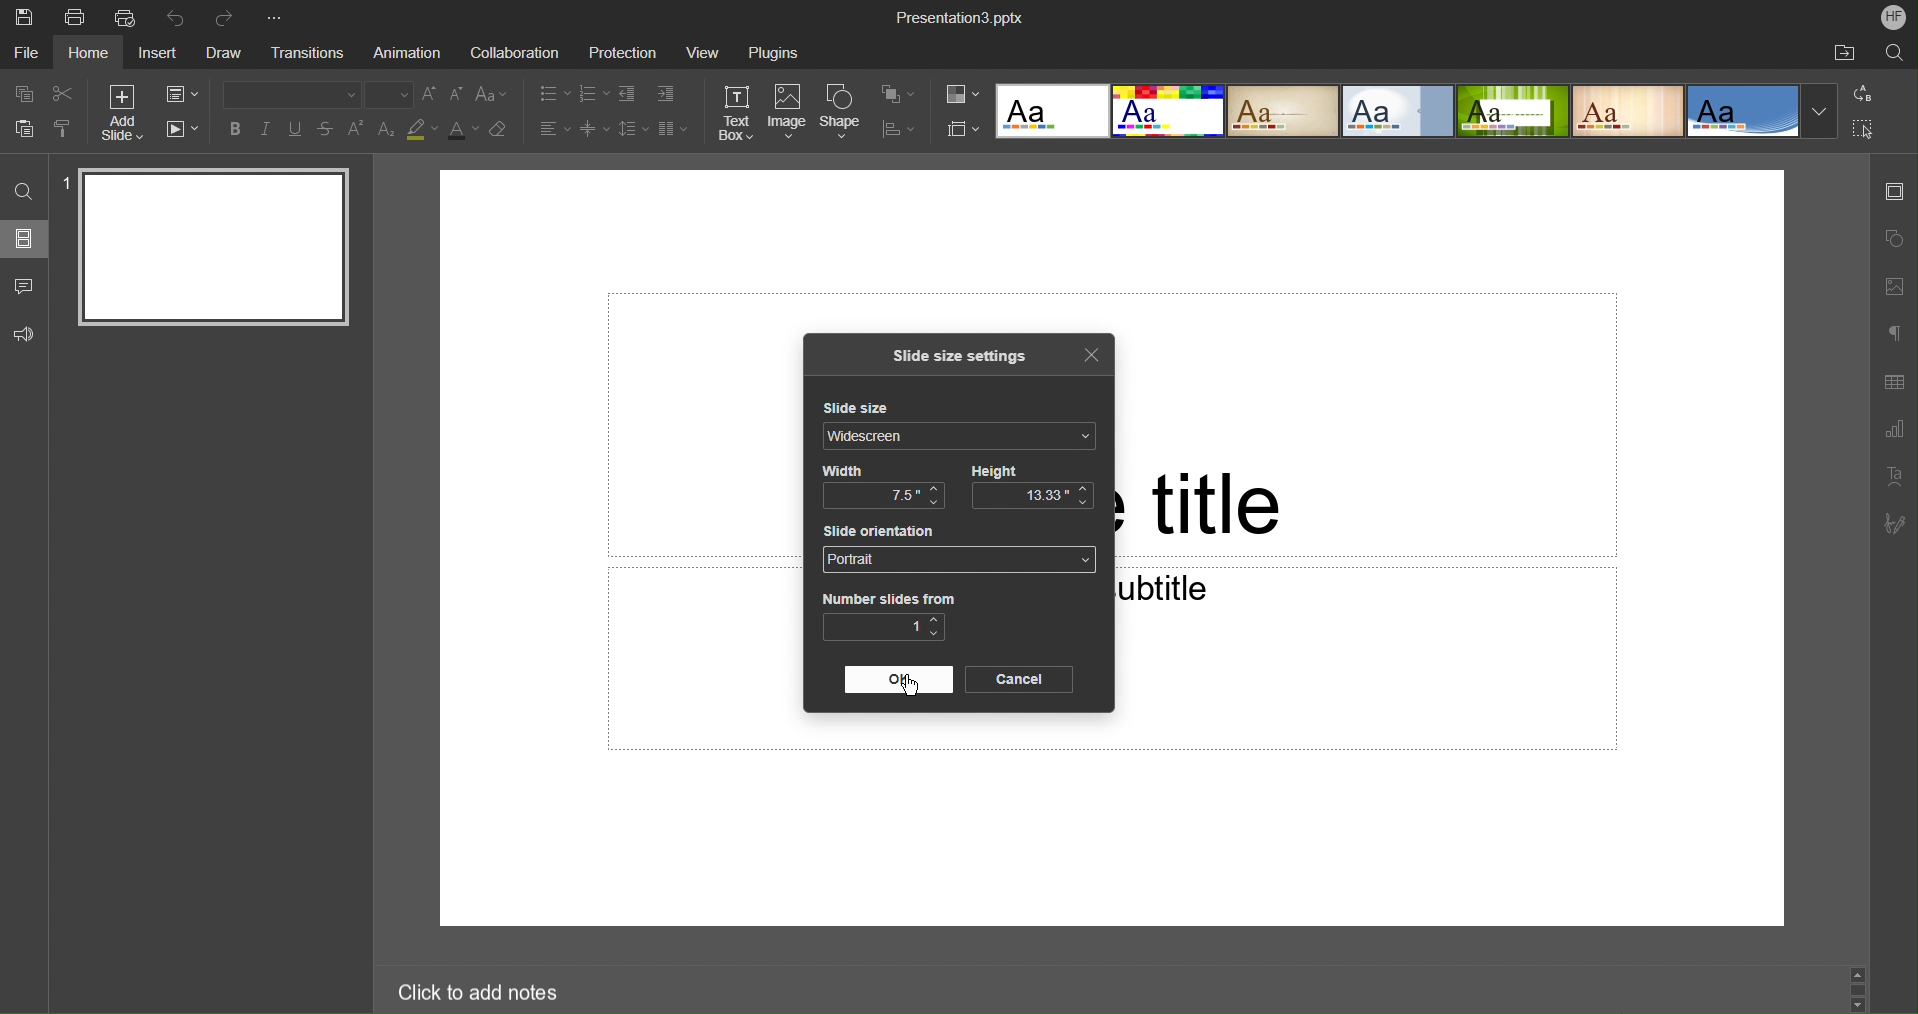  Describe the element at coordinates (119, 112) in the screenshot. I see `Add Slide` at that location.